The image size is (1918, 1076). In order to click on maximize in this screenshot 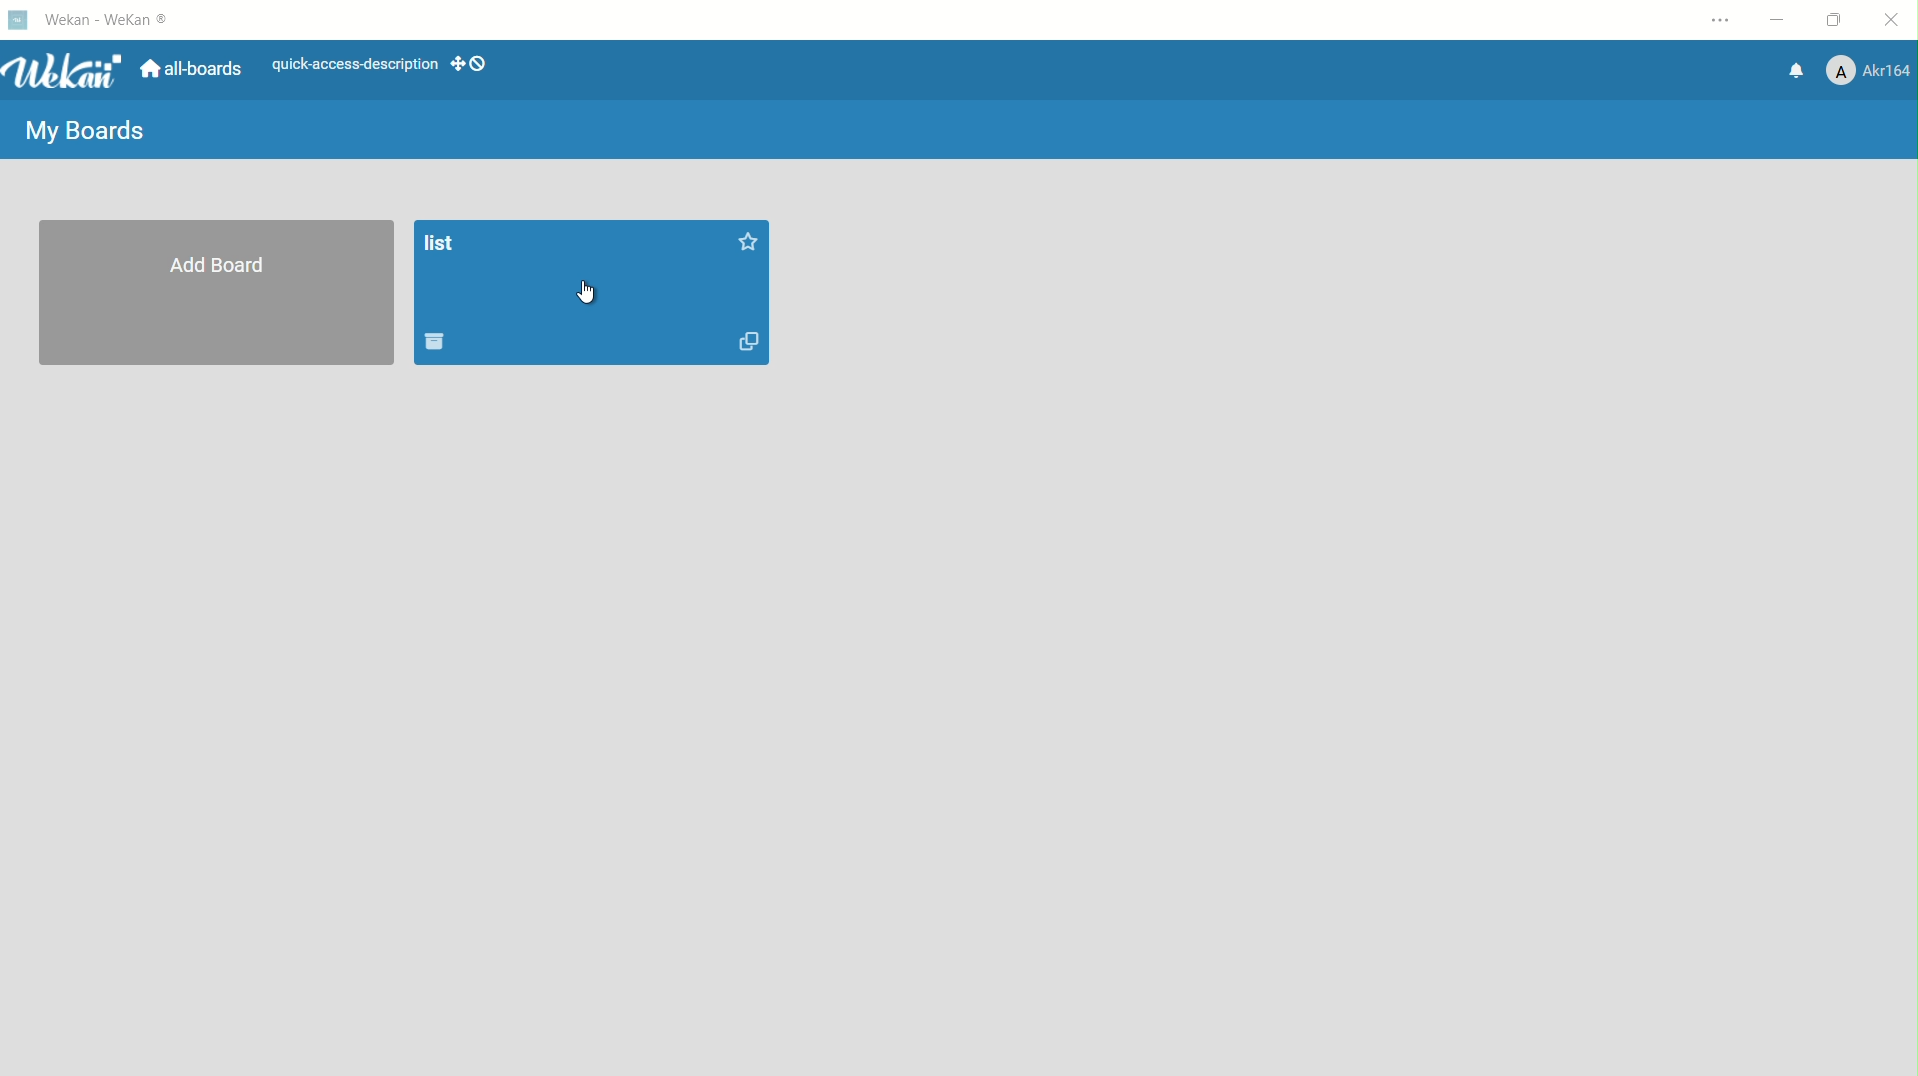, I will do `click(1837, 24)`.